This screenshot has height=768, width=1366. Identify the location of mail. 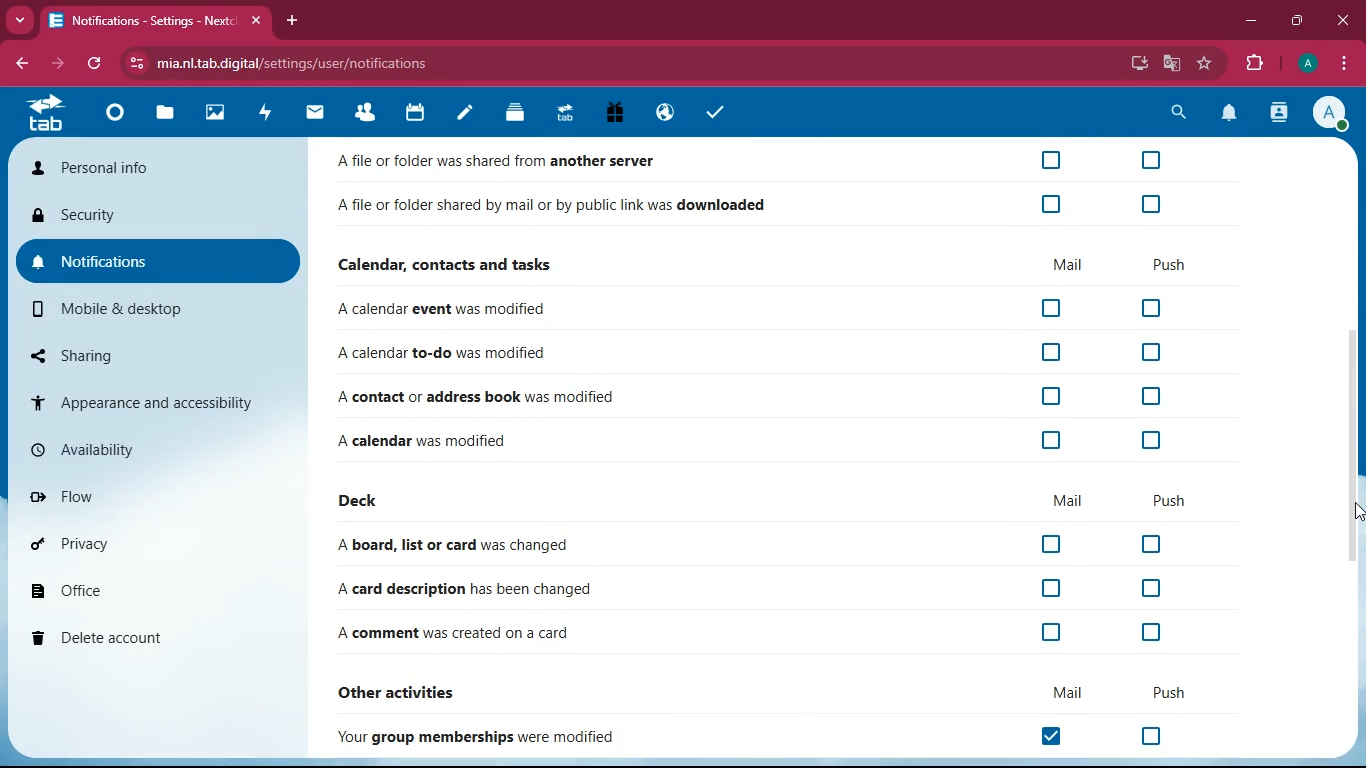
(315, 112).